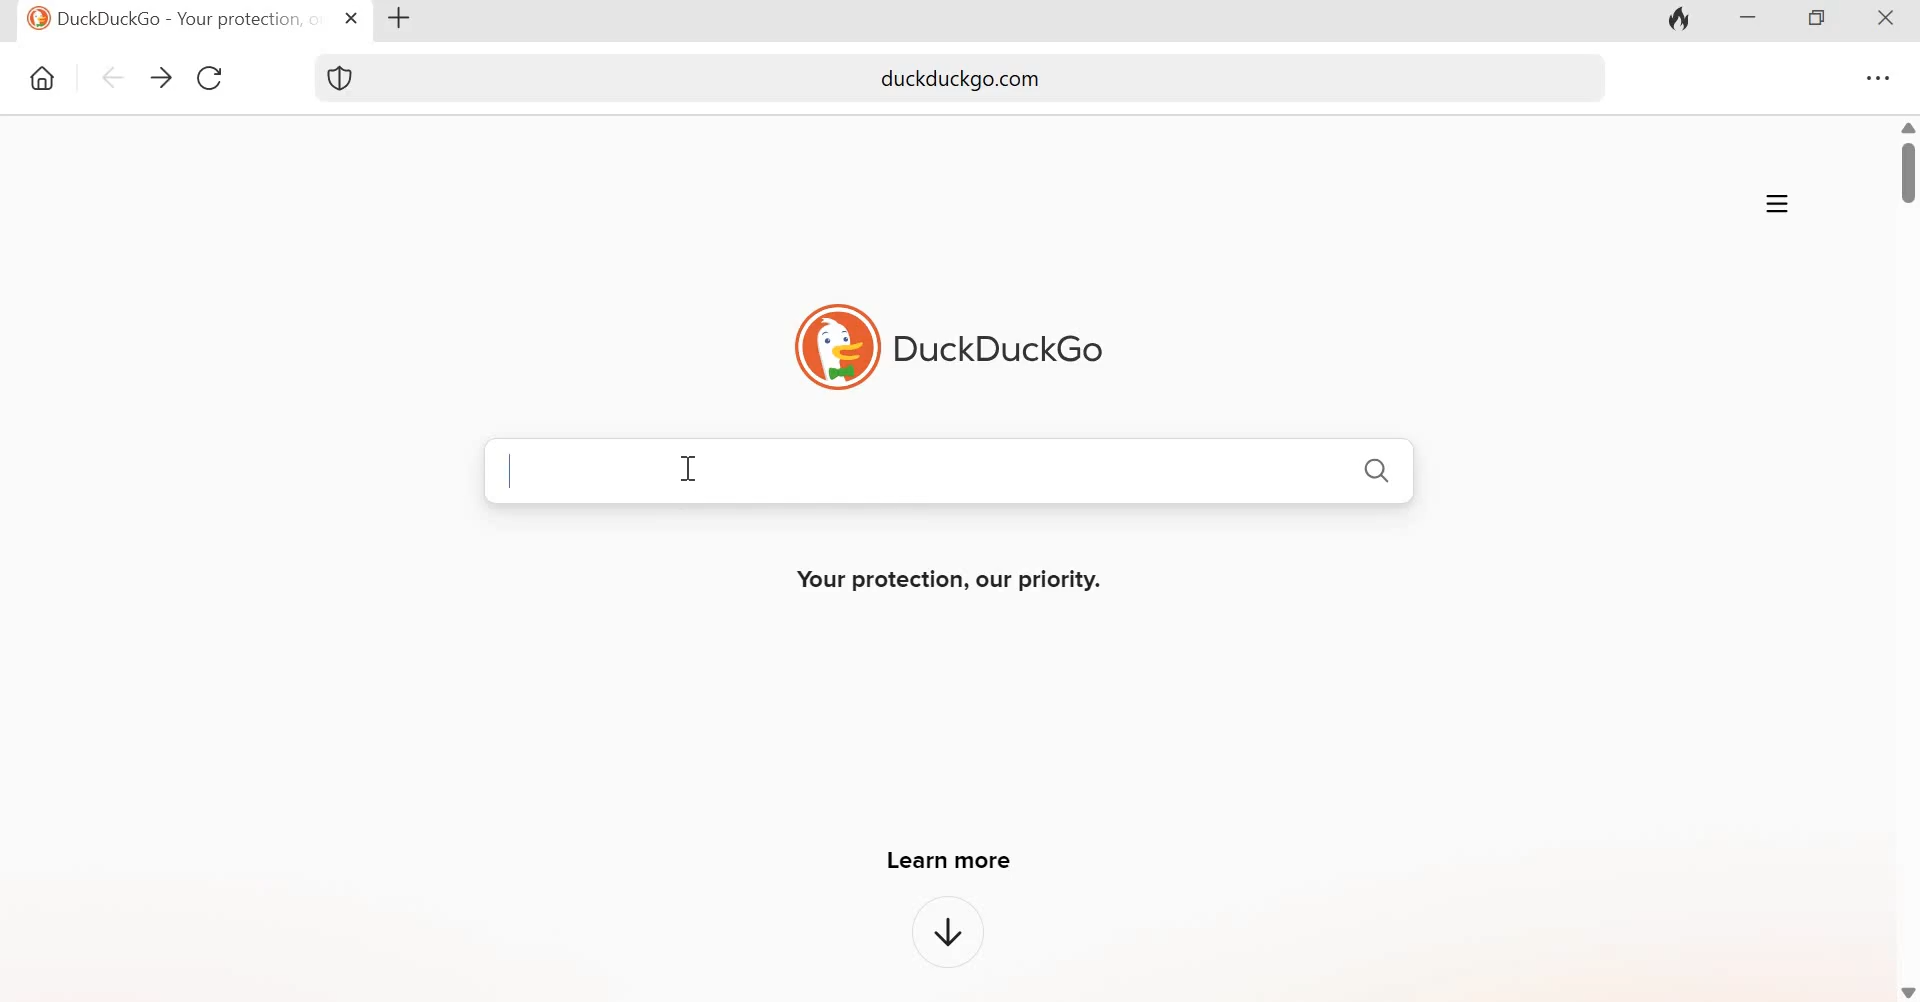  I want to click on Application menu, so click(1778, 201).